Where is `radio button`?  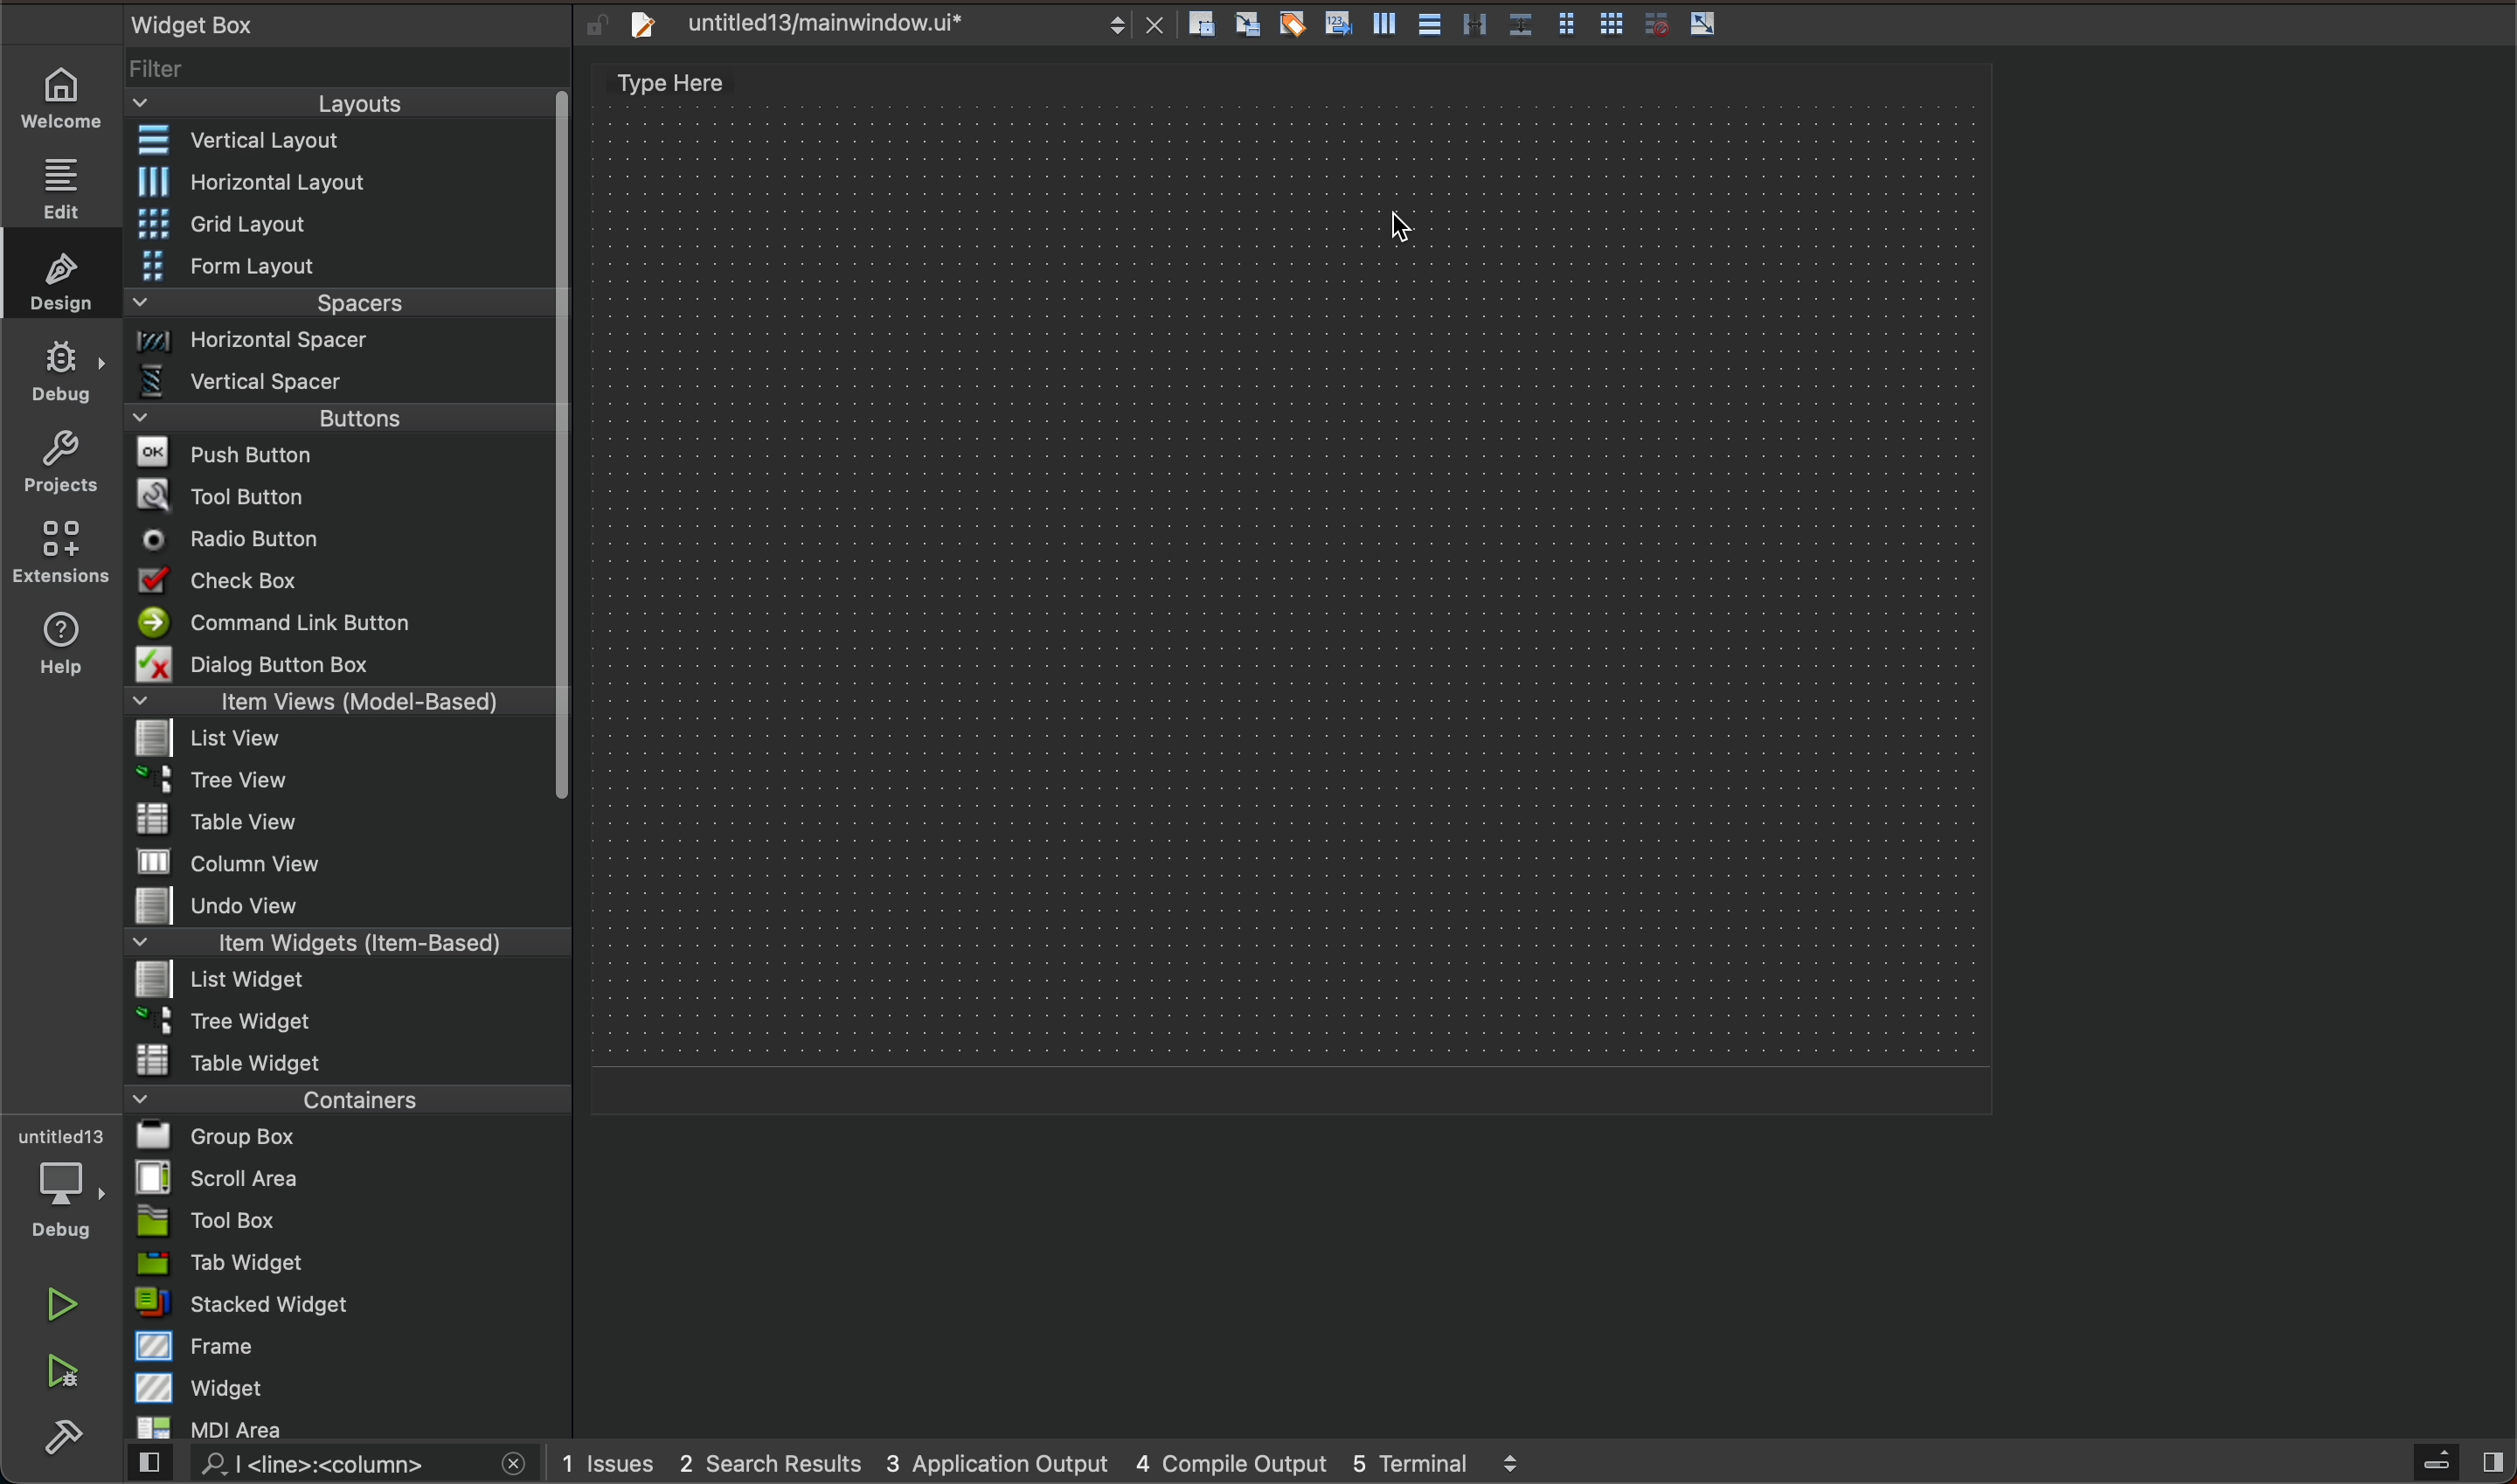
radio button is located at coordinates (338, 537).